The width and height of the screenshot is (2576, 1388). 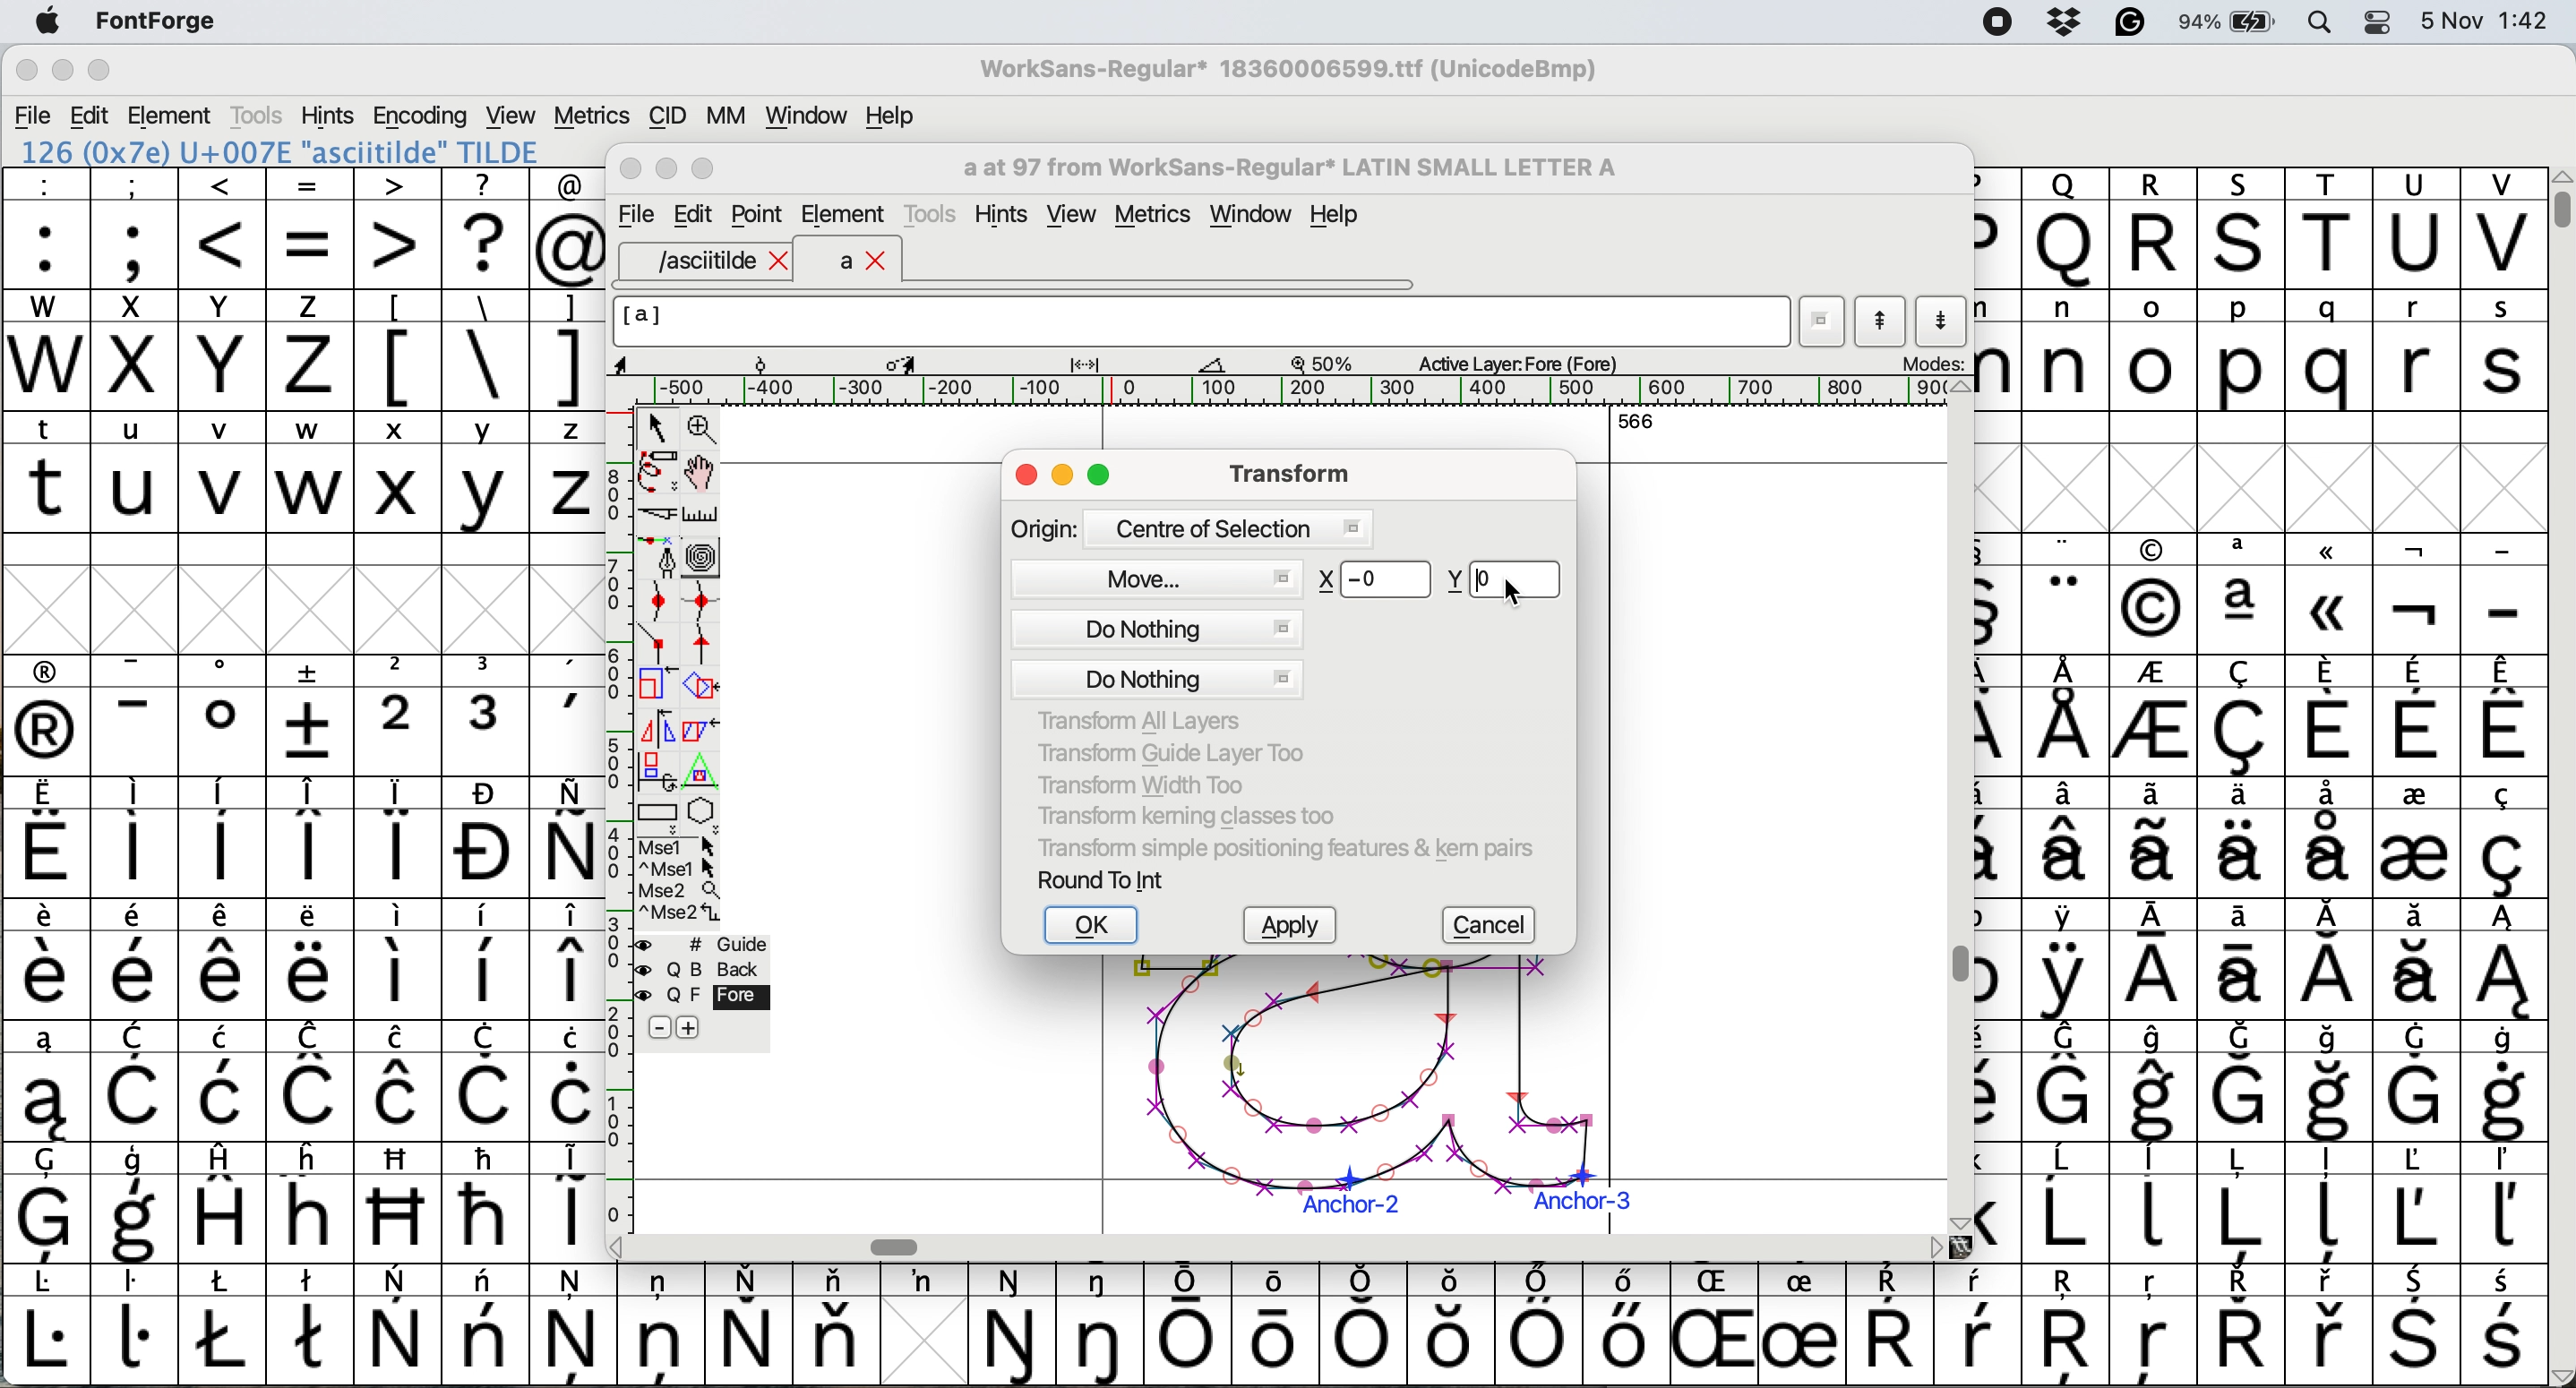 I want to click on z, so click(x=568, y=471).